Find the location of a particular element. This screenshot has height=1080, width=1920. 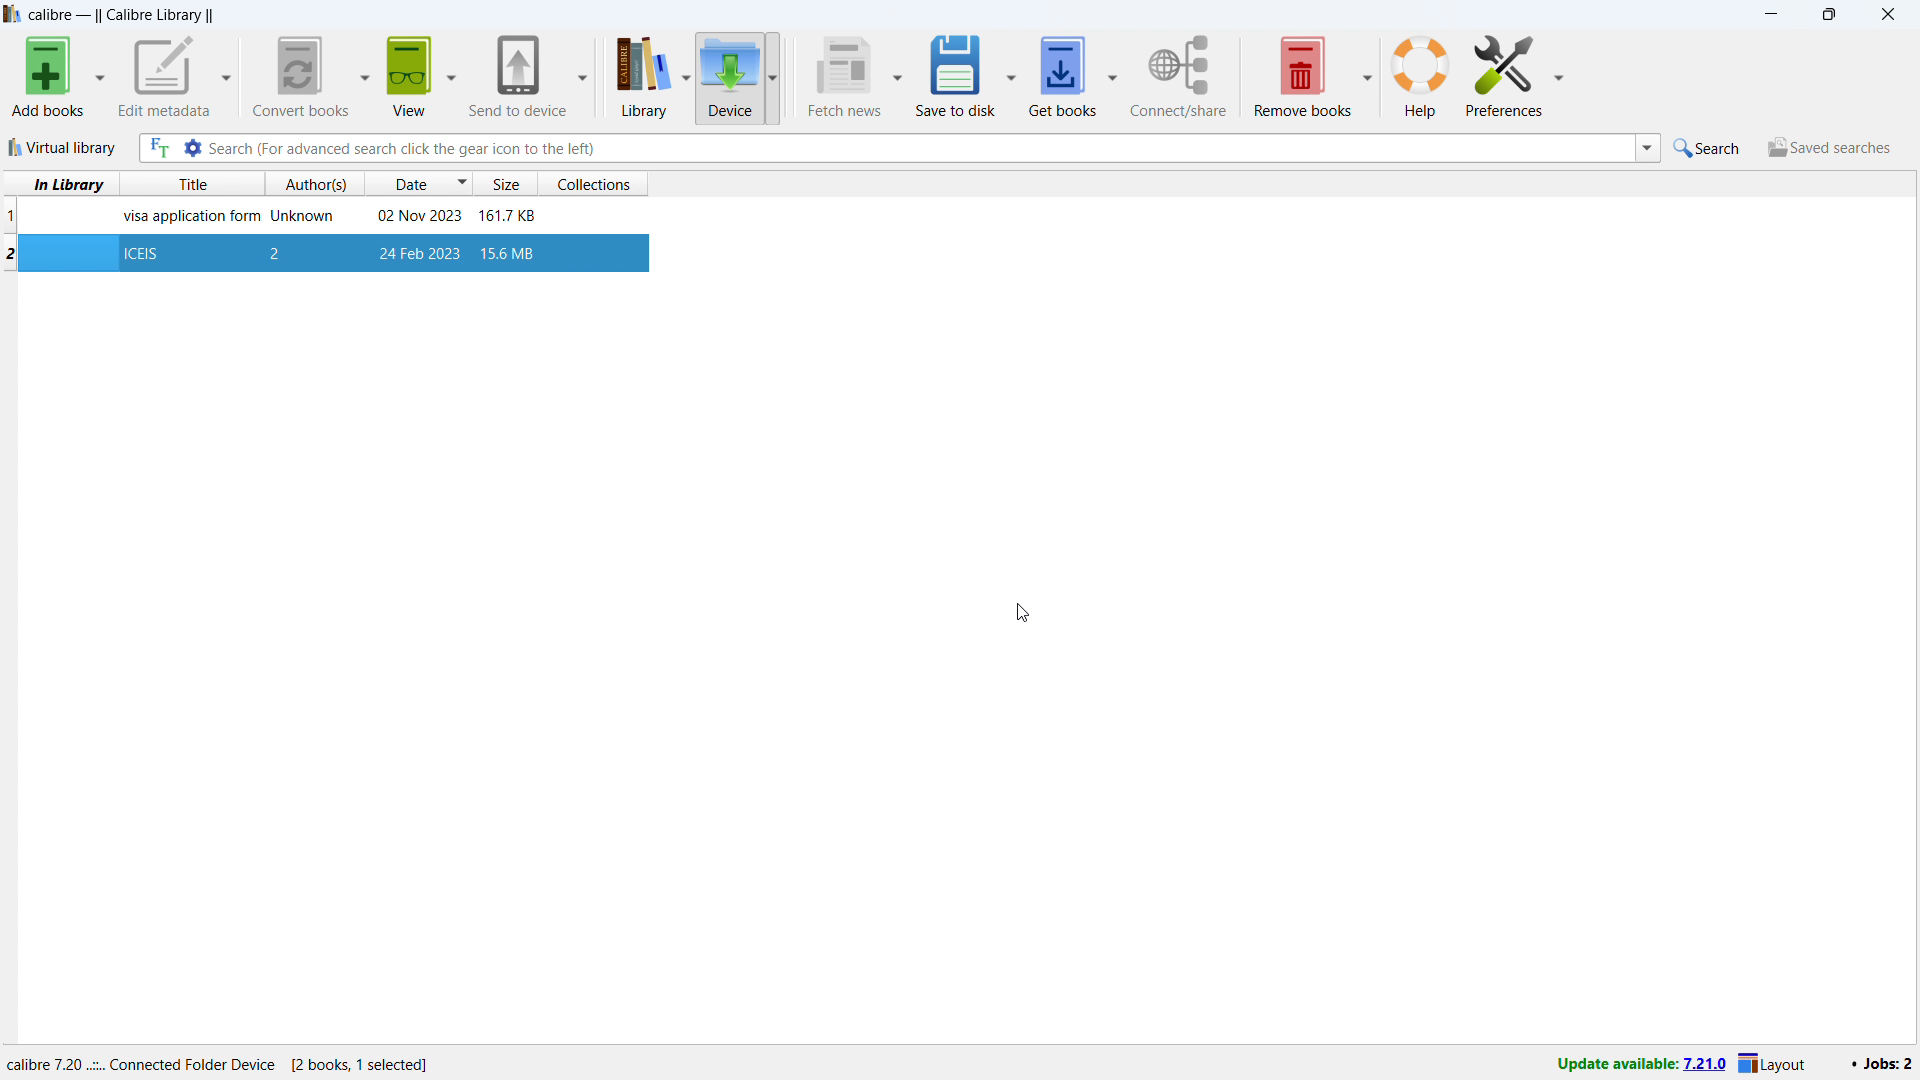

get books options is located at coordinates (1114, 73).